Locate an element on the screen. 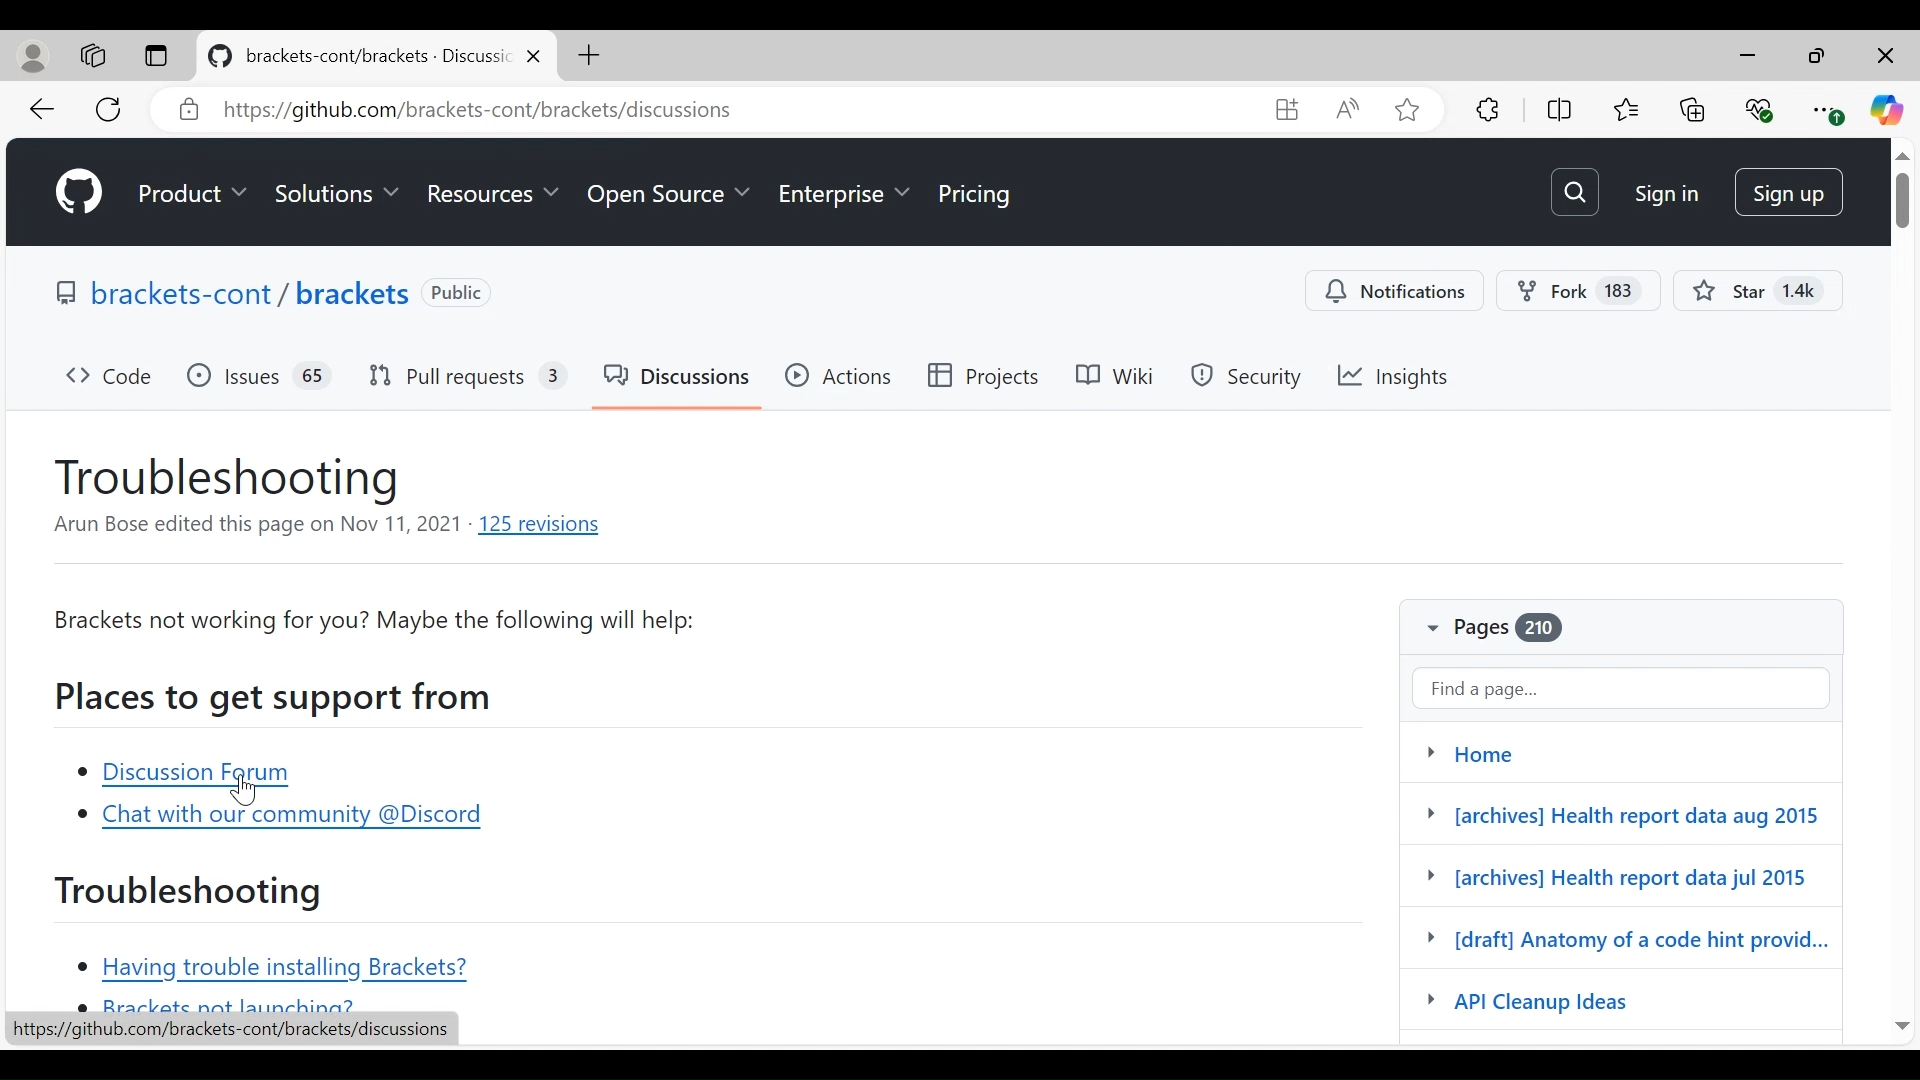 The height and width of the screenshot is (1080, 1920). Star  is located at coordinates (1760, 290).